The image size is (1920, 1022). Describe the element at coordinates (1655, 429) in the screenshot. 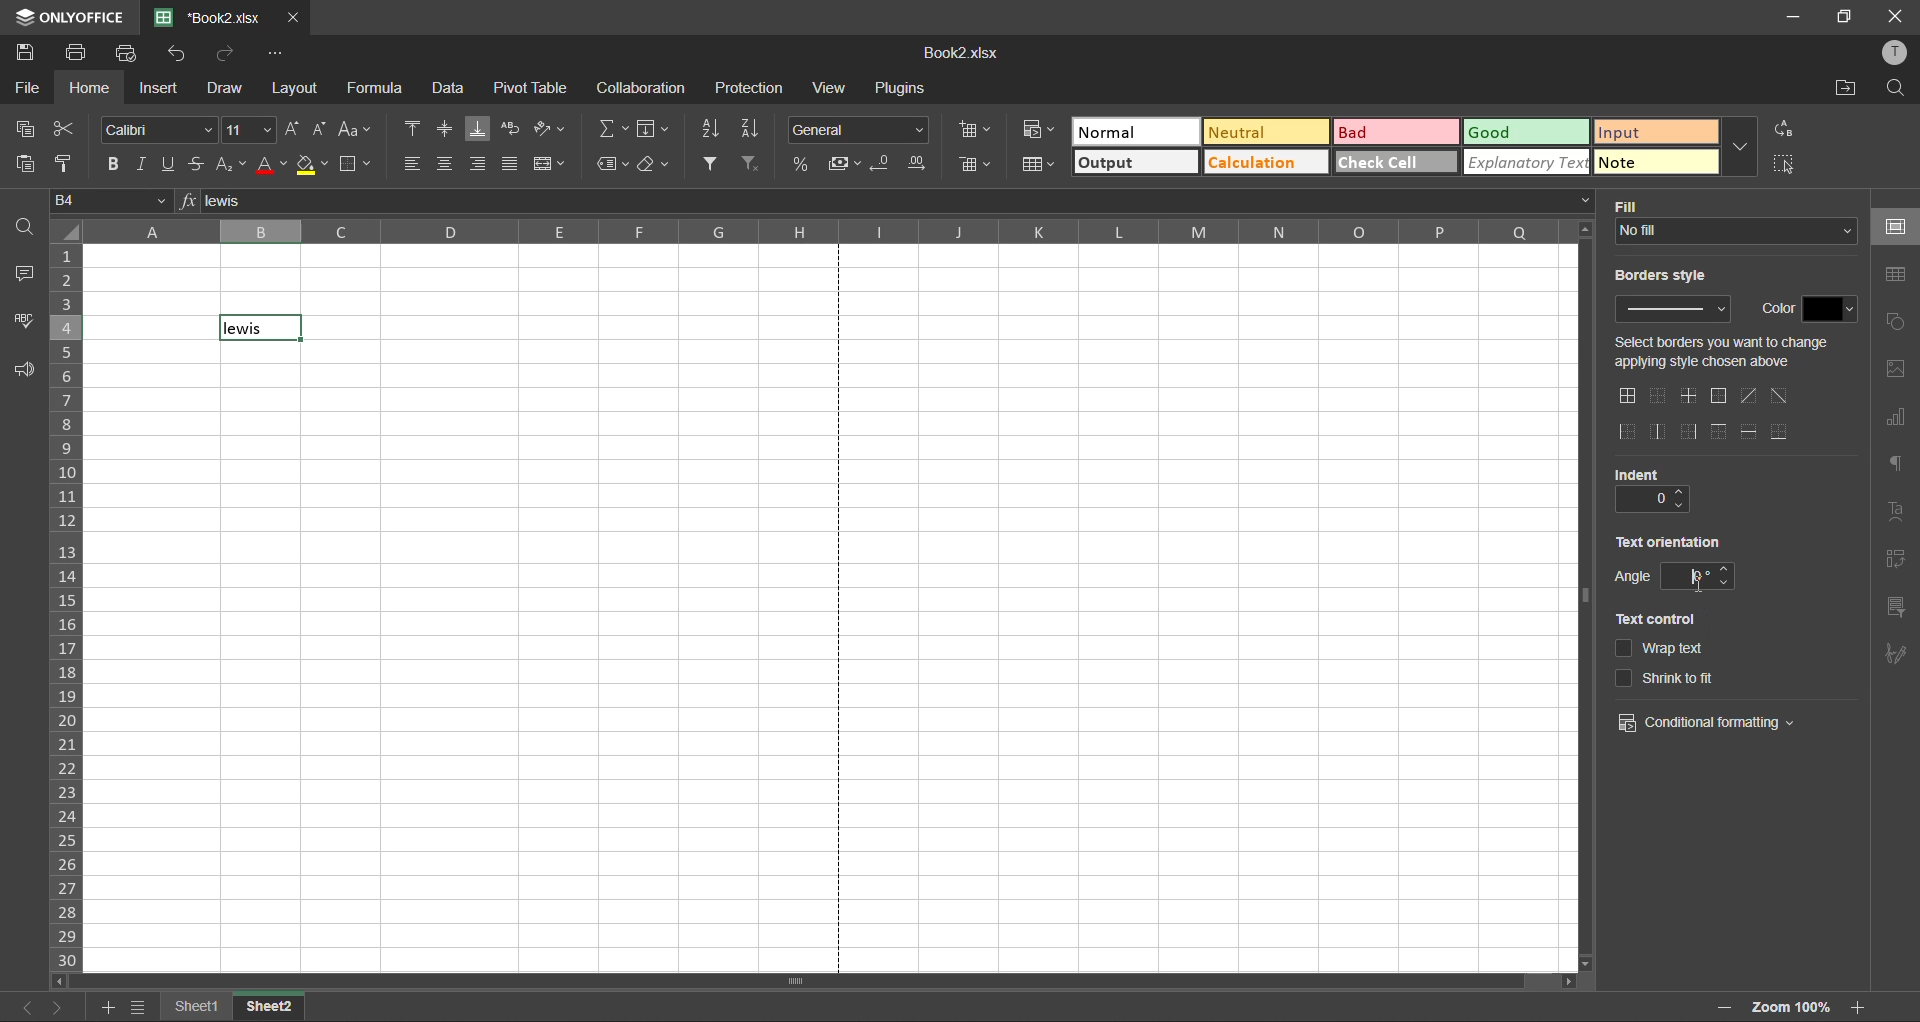

I see `only middle border` at that location.